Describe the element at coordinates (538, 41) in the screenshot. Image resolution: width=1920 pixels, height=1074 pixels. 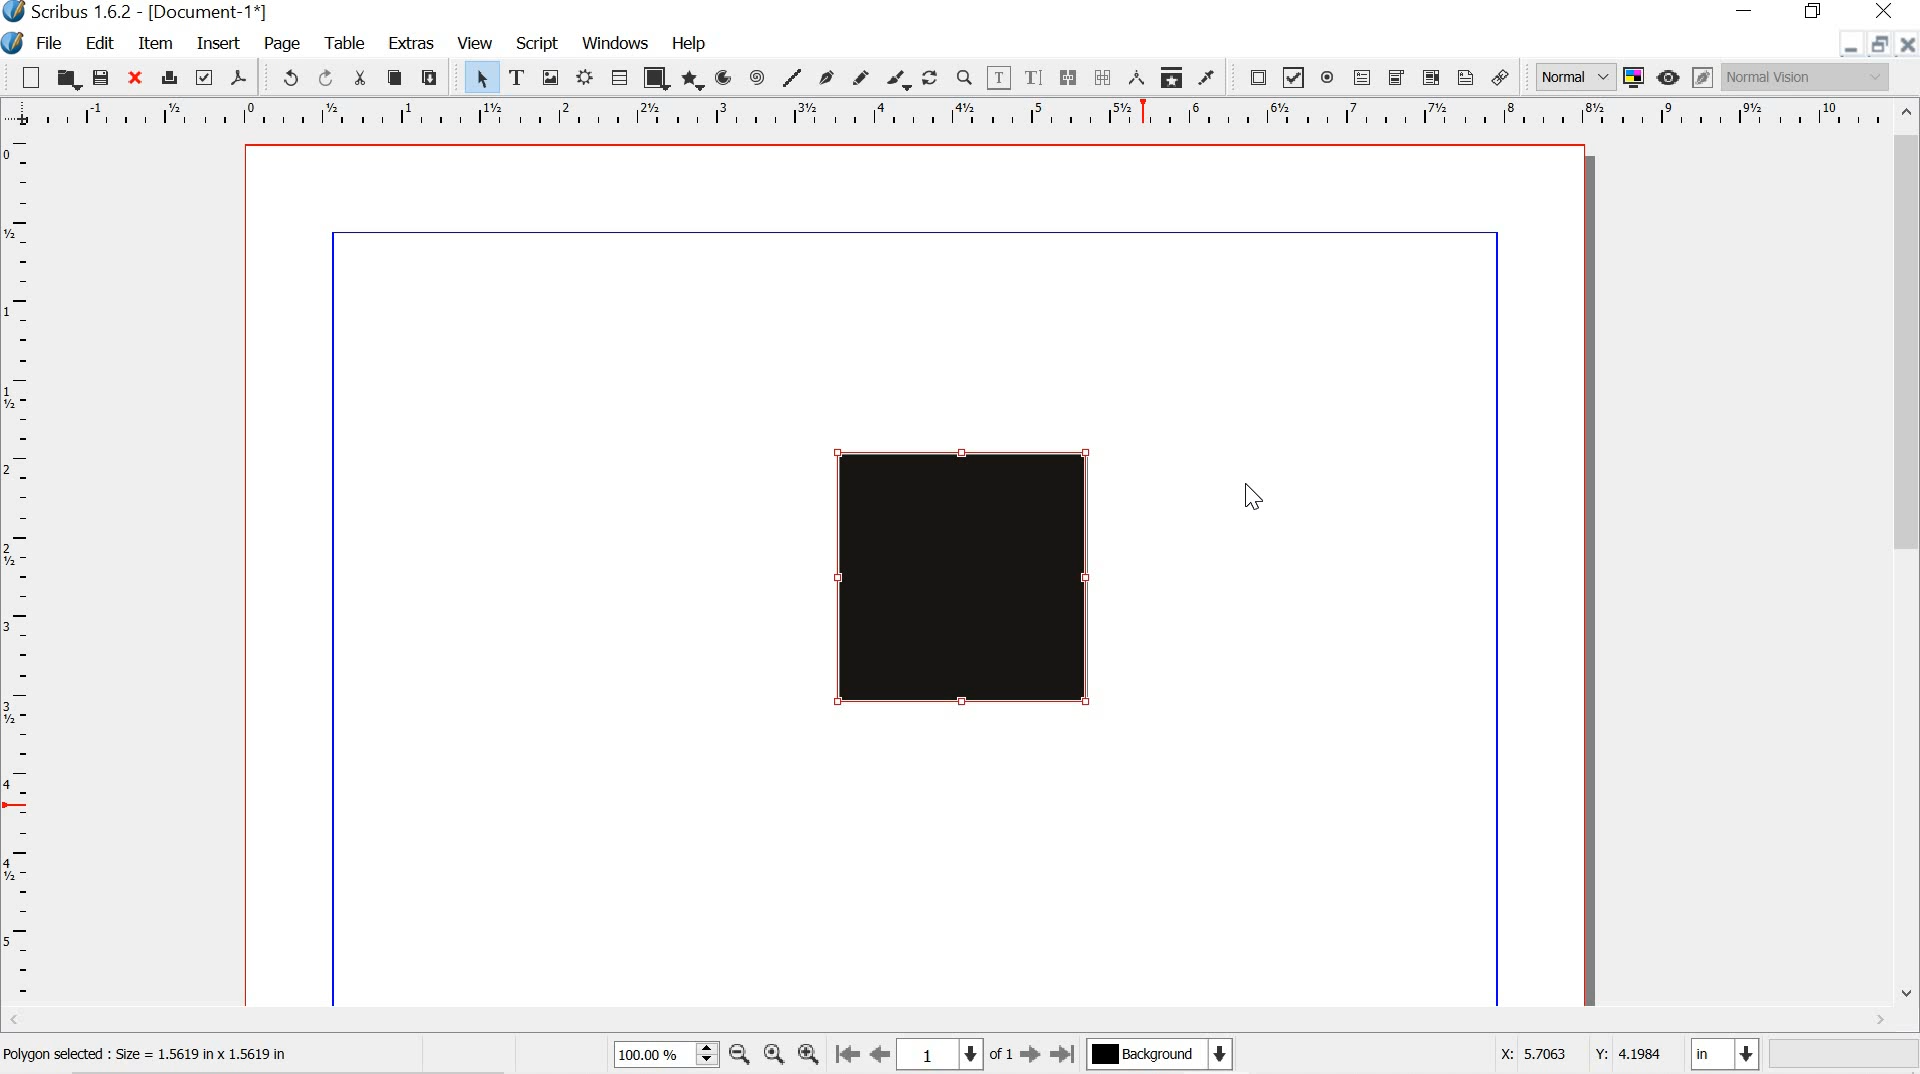
I see `script` at that location.